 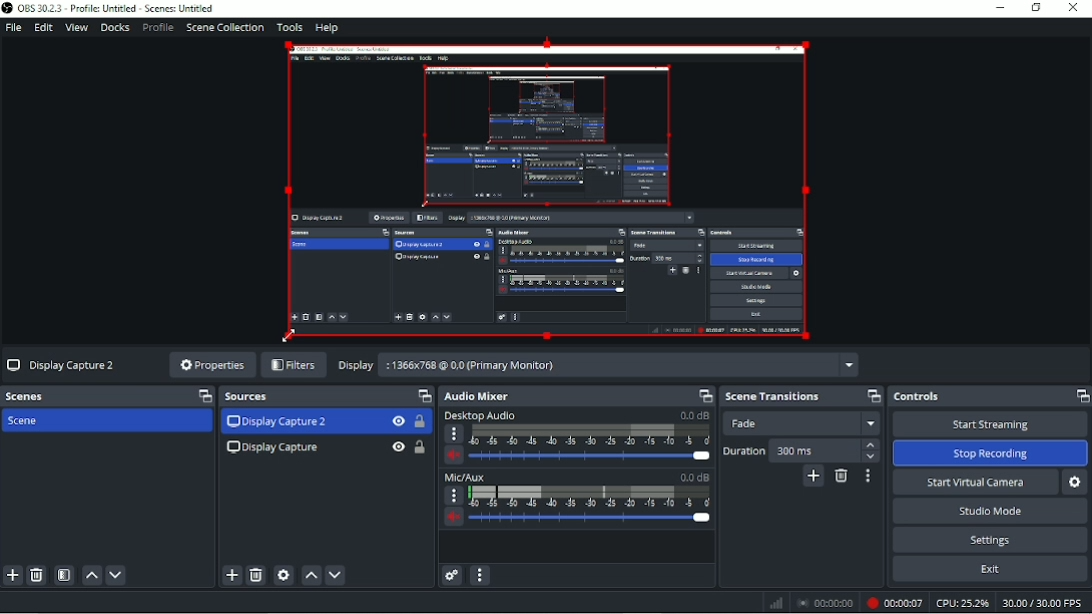 What do you see at coordinates (988, 424) in the screenshot?
I see `Start streaming` at bounding box center [988, 424].